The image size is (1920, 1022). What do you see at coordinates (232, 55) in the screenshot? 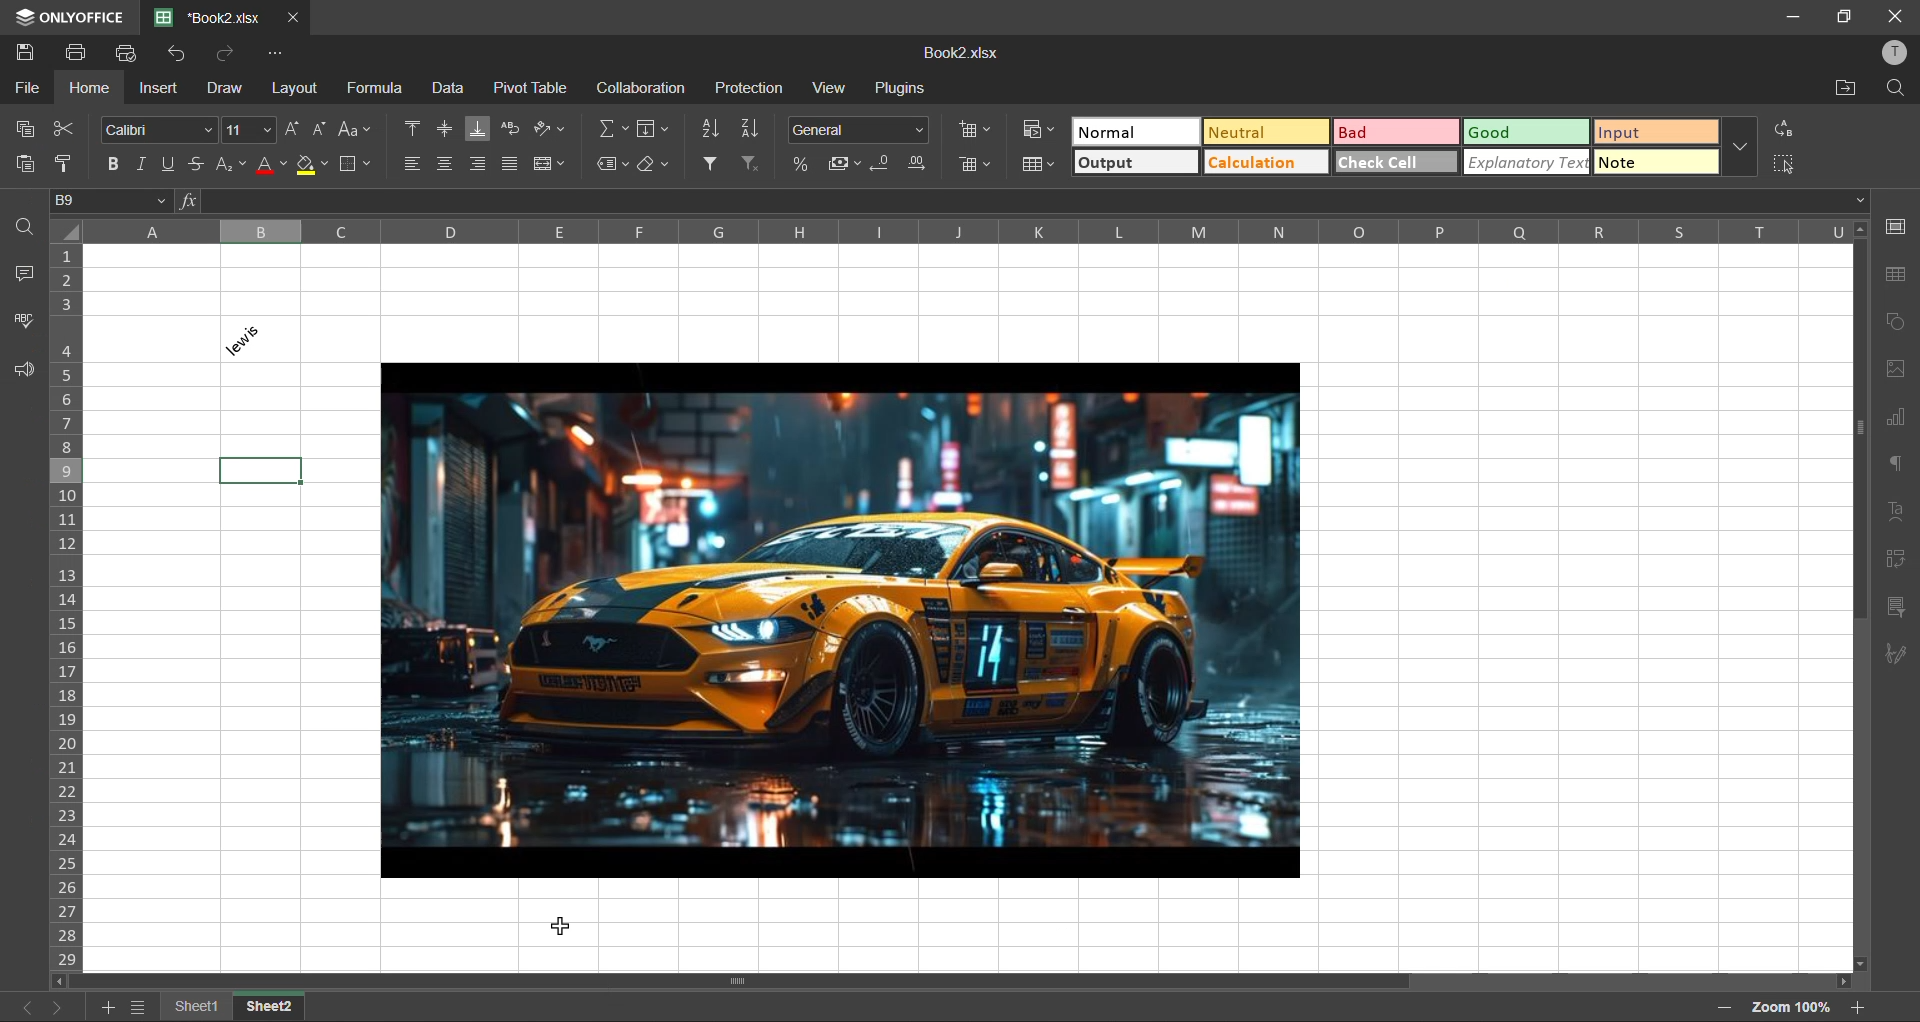
I see `redo` at bounding box center [232, 55].